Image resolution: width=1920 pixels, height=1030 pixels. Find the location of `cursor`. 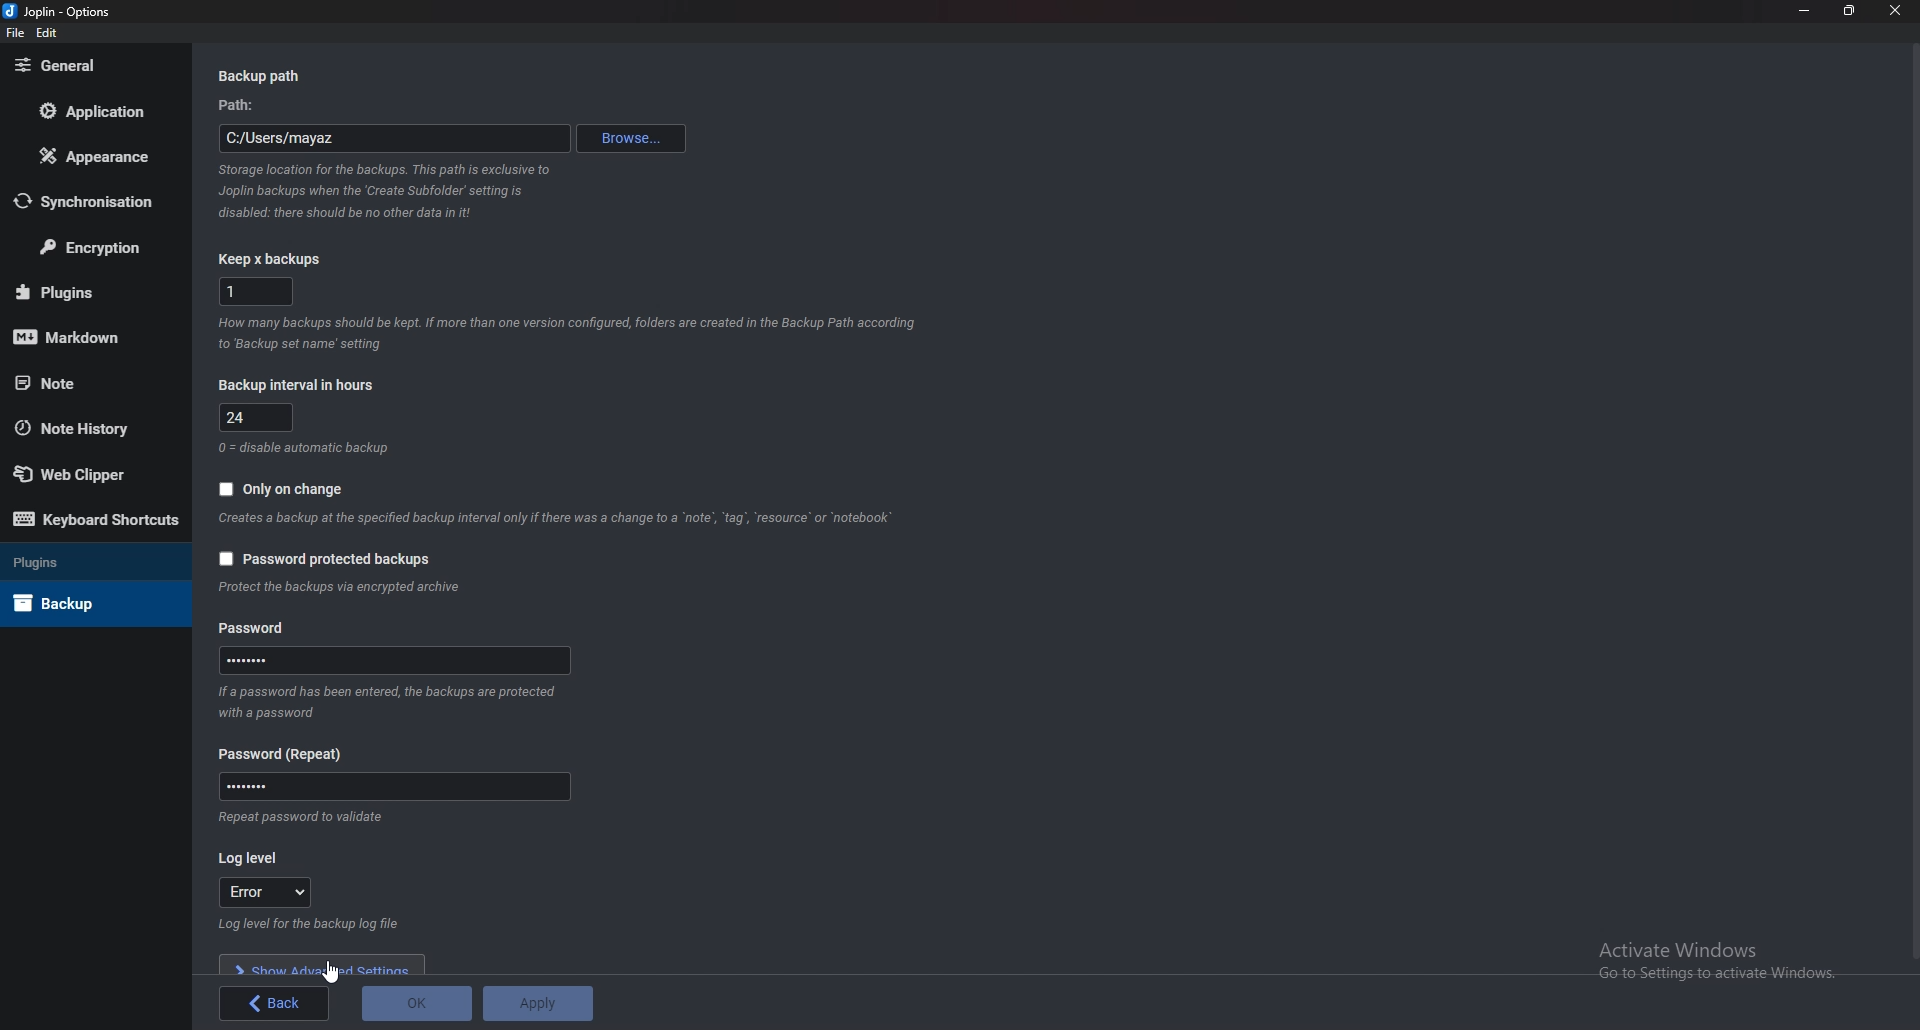

cursor is located at coordinates (333, 971).